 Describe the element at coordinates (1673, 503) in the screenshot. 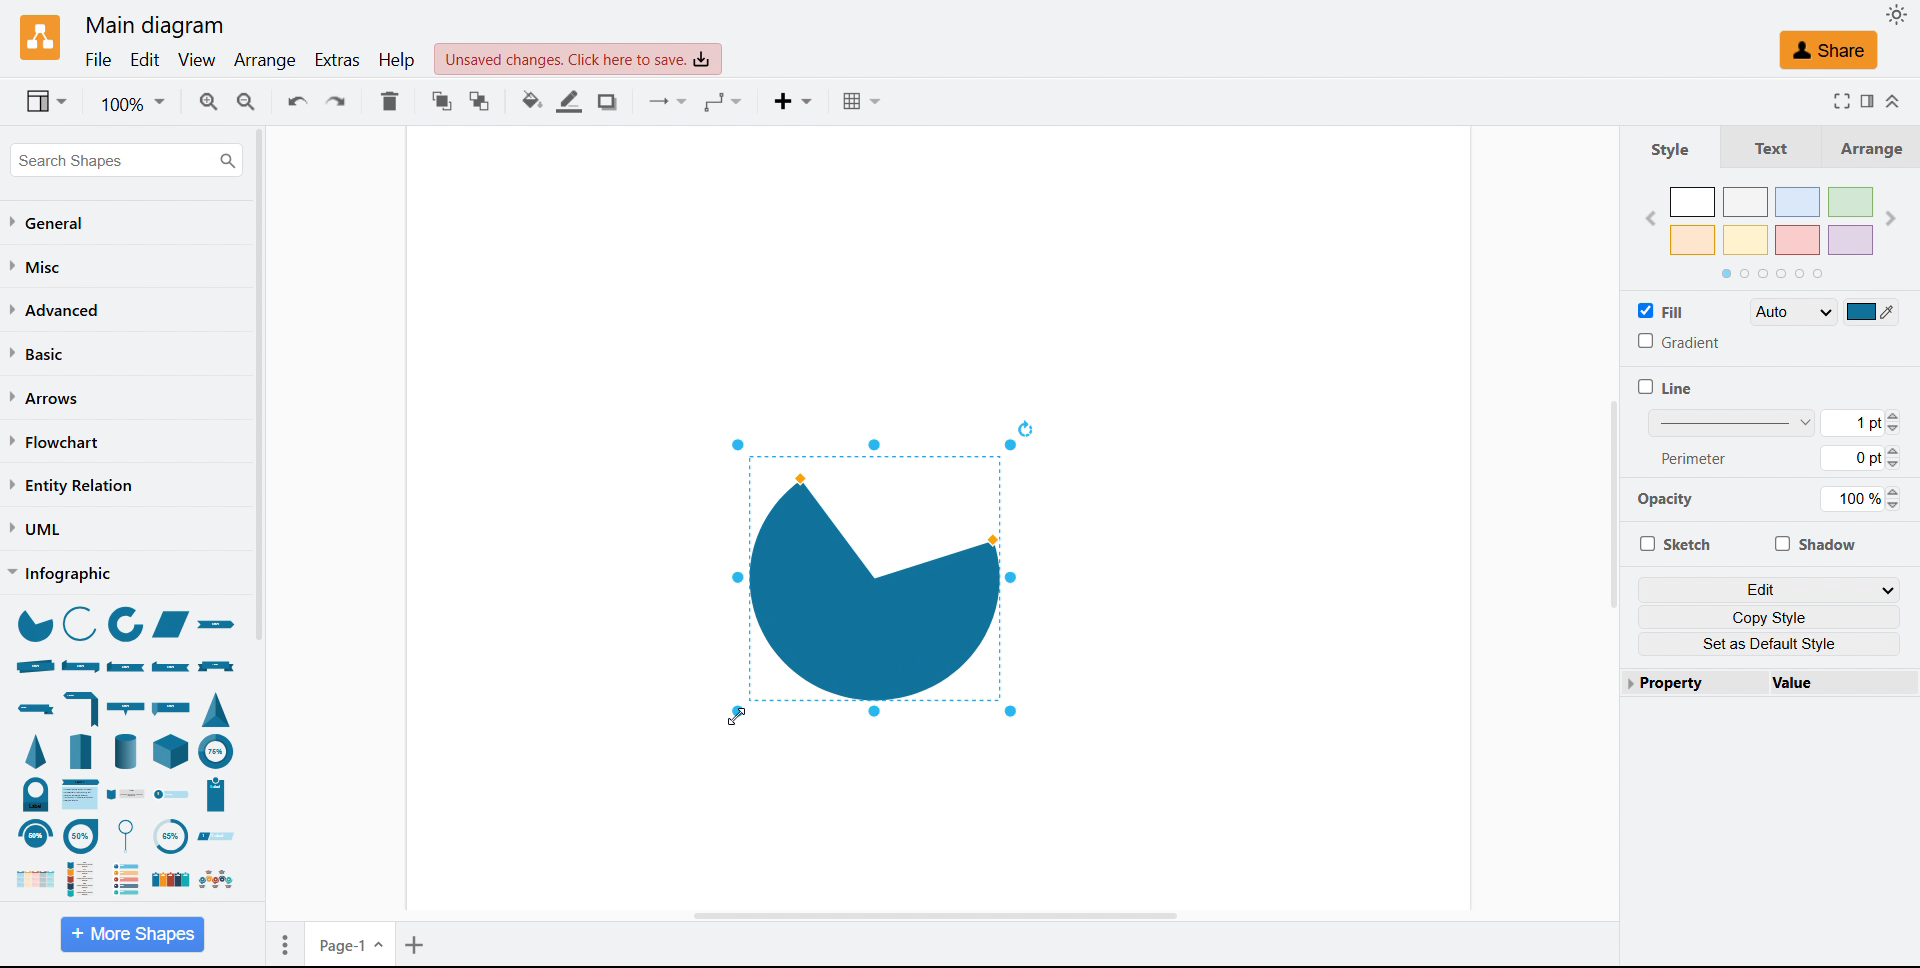

I see `opacity` at that location.